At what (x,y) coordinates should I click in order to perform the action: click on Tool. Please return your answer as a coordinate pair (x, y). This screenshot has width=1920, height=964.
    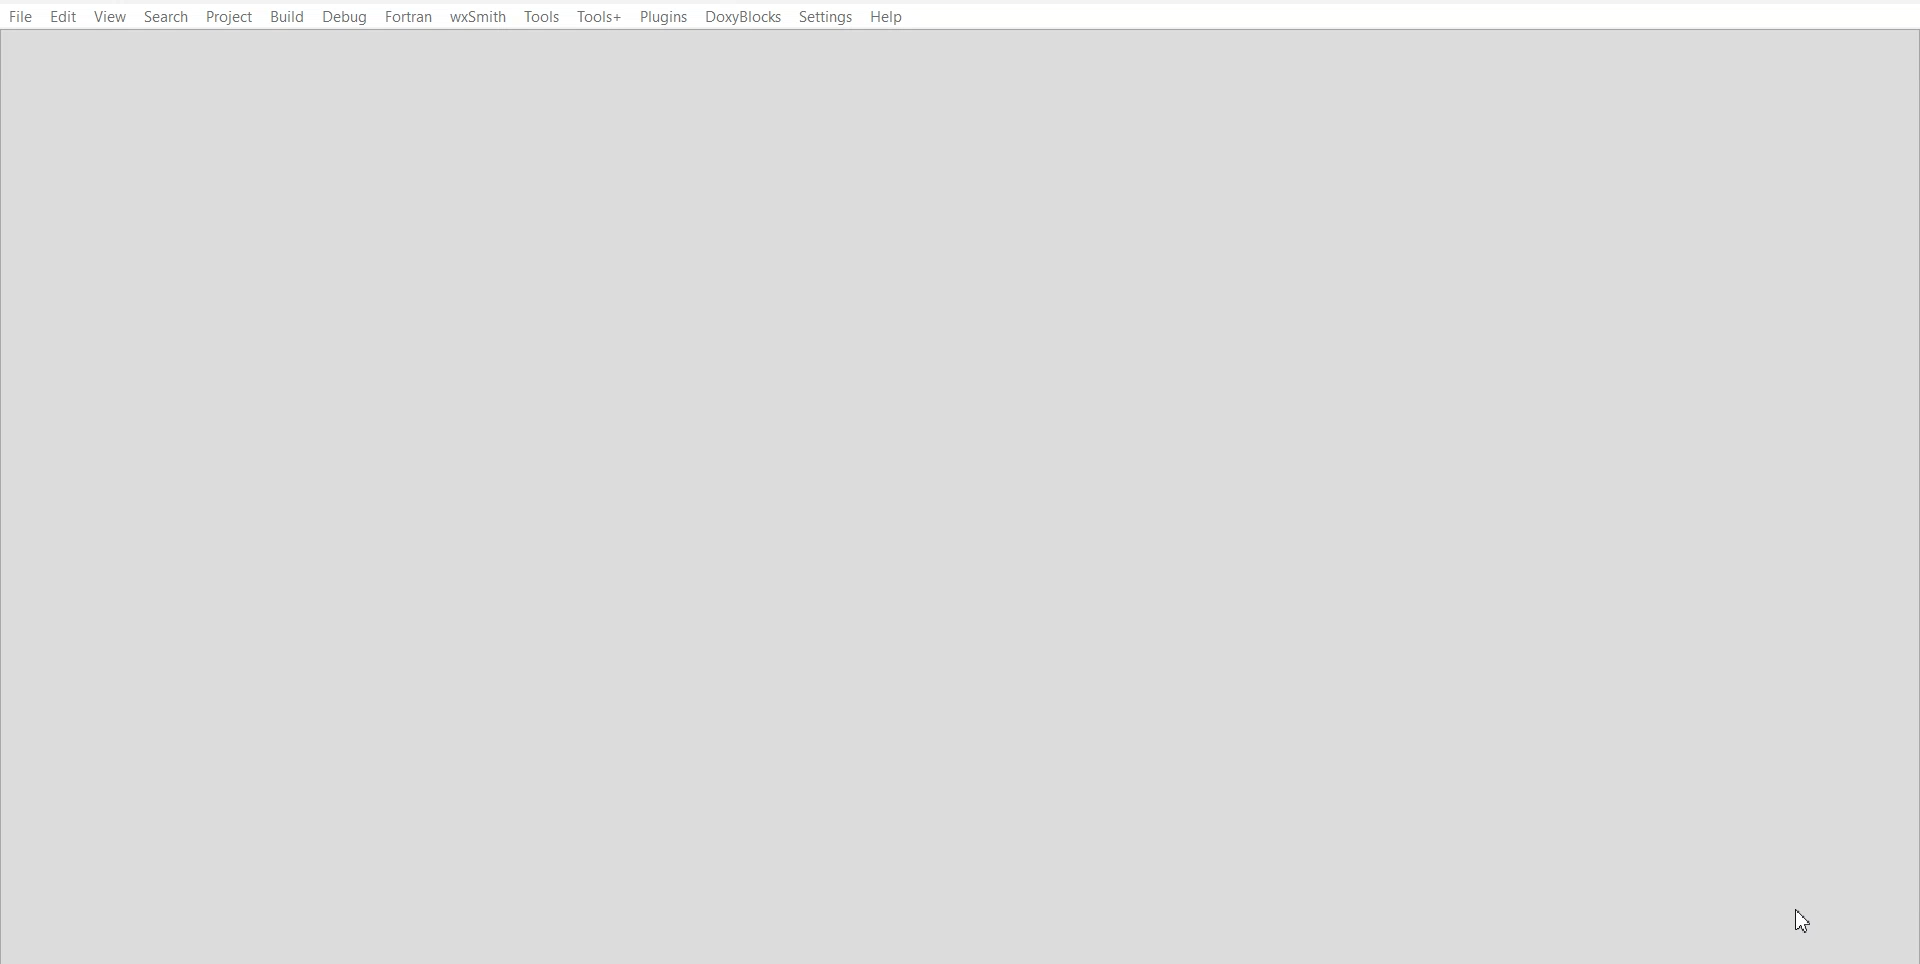
    Looking at the image, I should click on (542, 16).